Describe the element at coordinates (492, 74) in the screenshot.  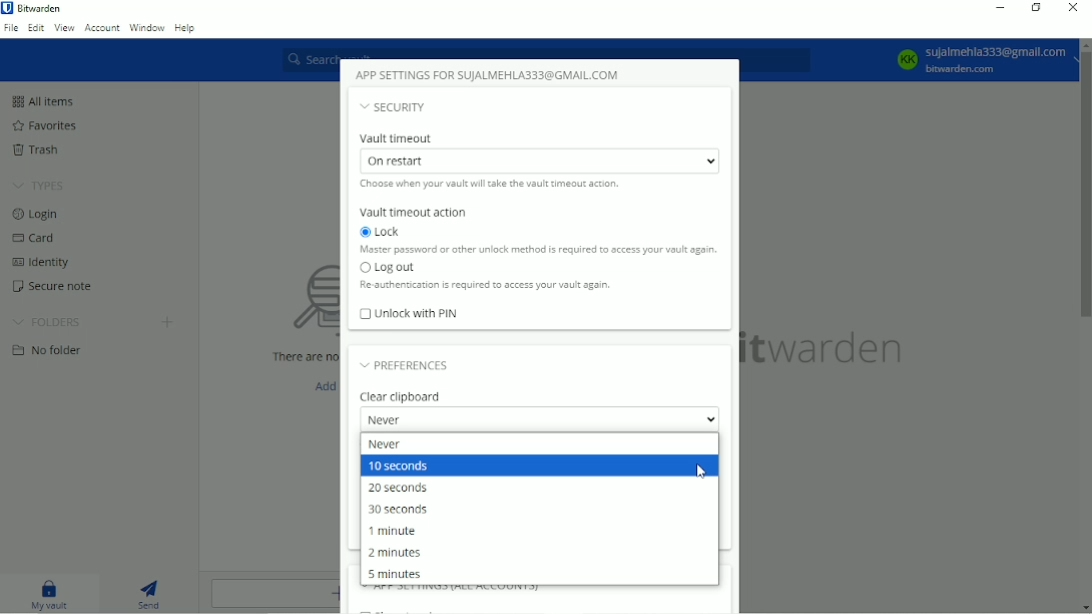
I see `App settings for account` at that location.